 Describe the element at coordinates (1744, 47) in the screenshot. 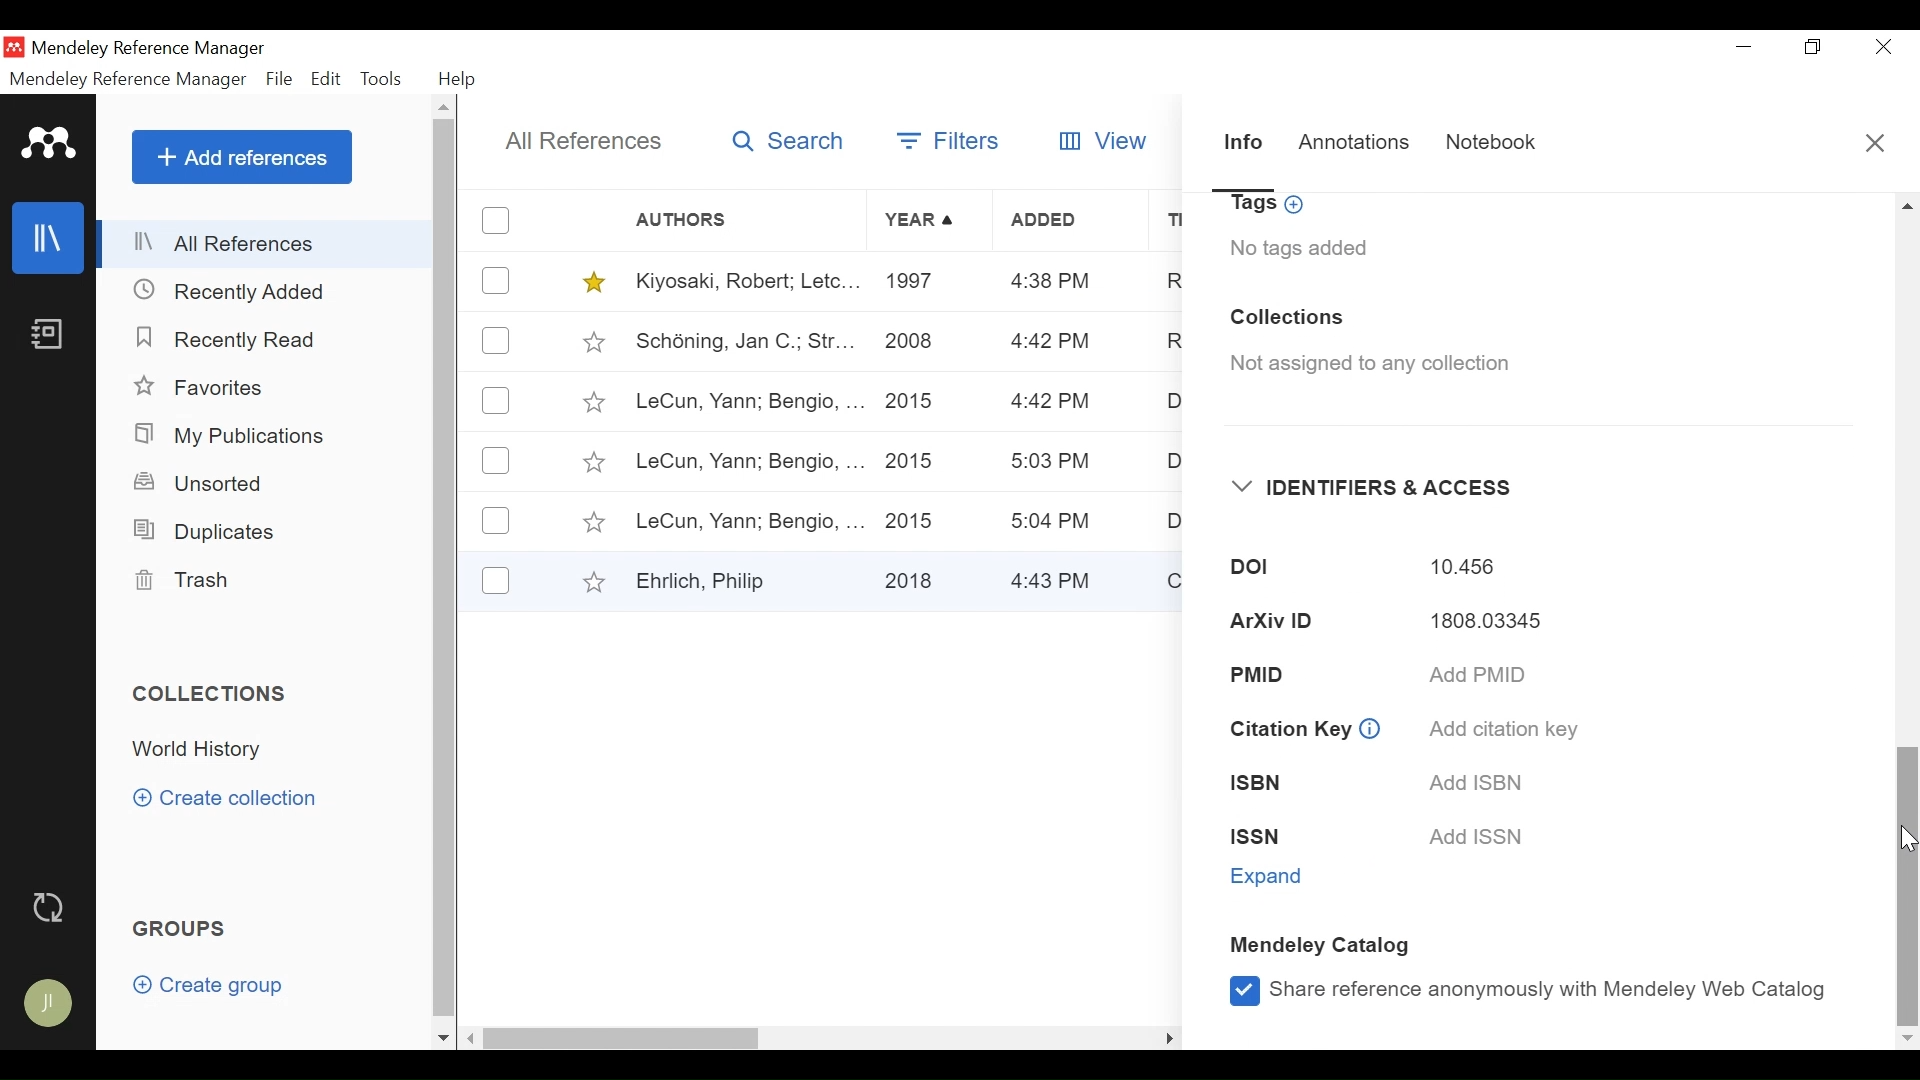

I see `minimize` at that location.